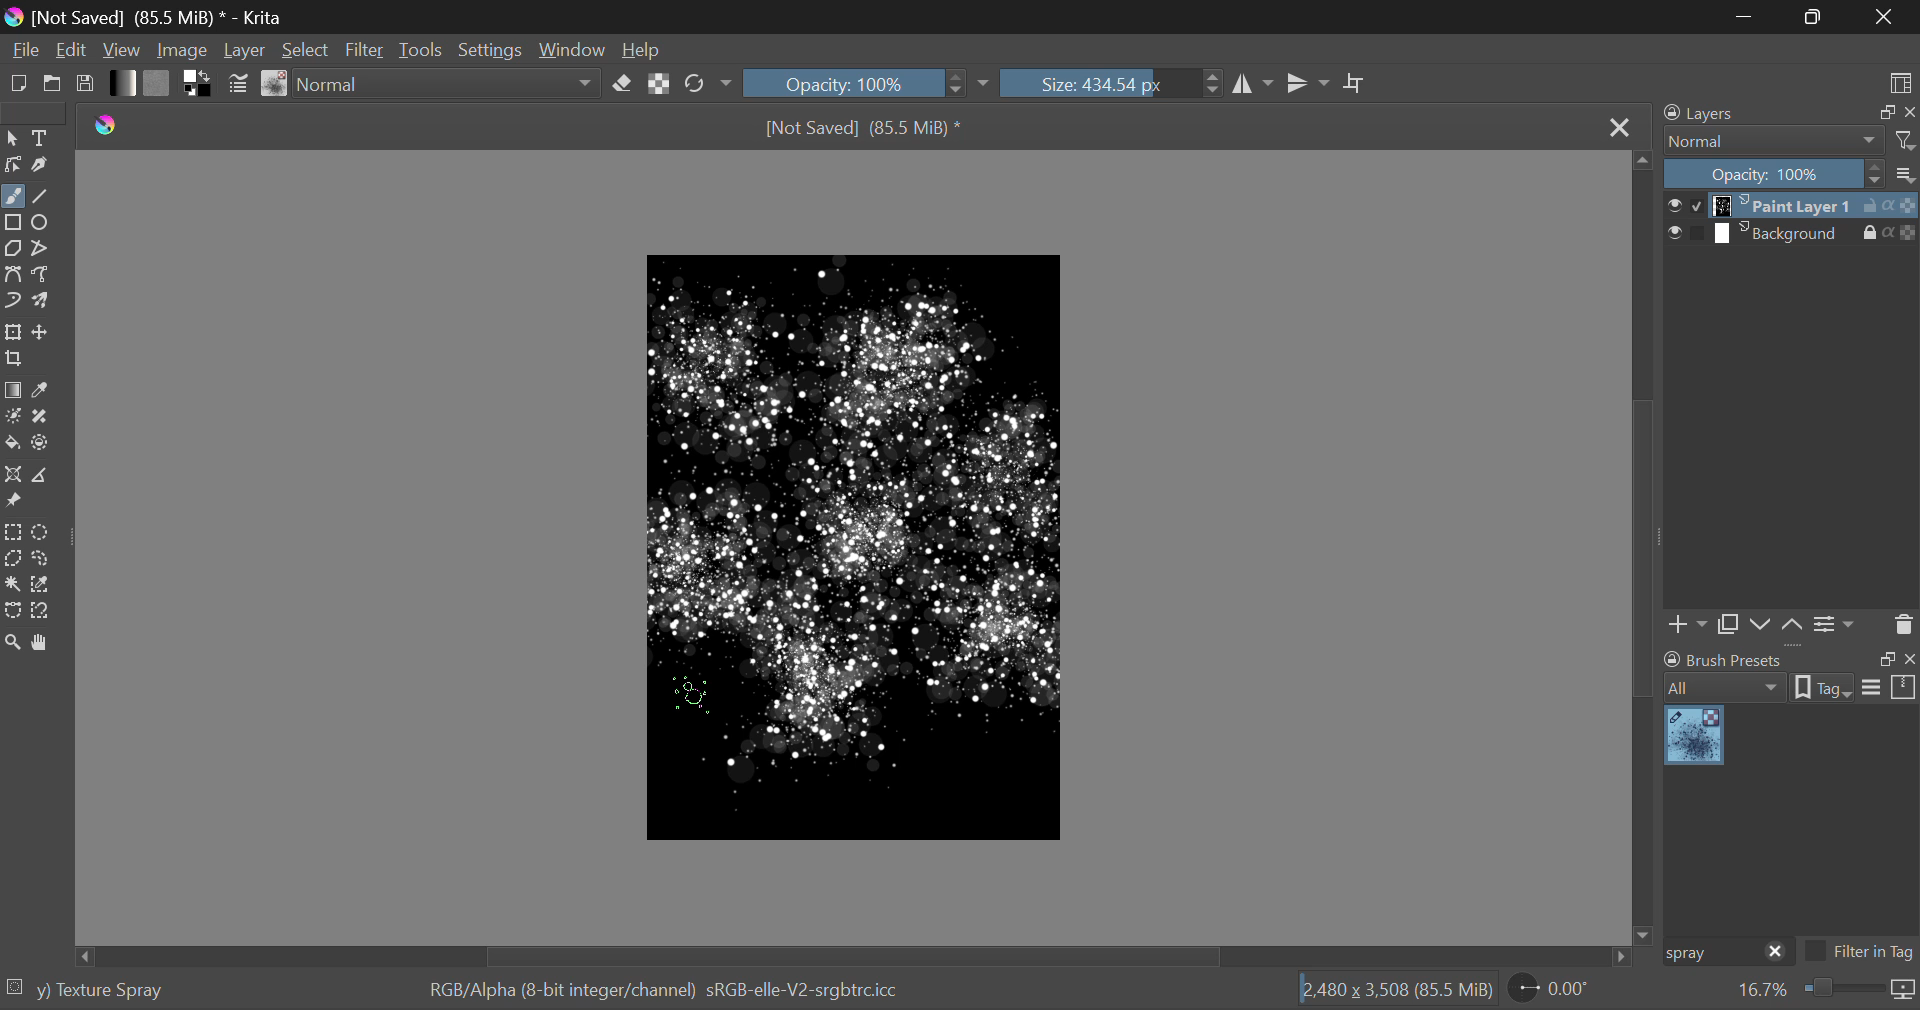 This screenshot has width=1920, height=1010. Describe the element at coordinates (1711, 112) in the screenshot. I see `Layers` at that location.